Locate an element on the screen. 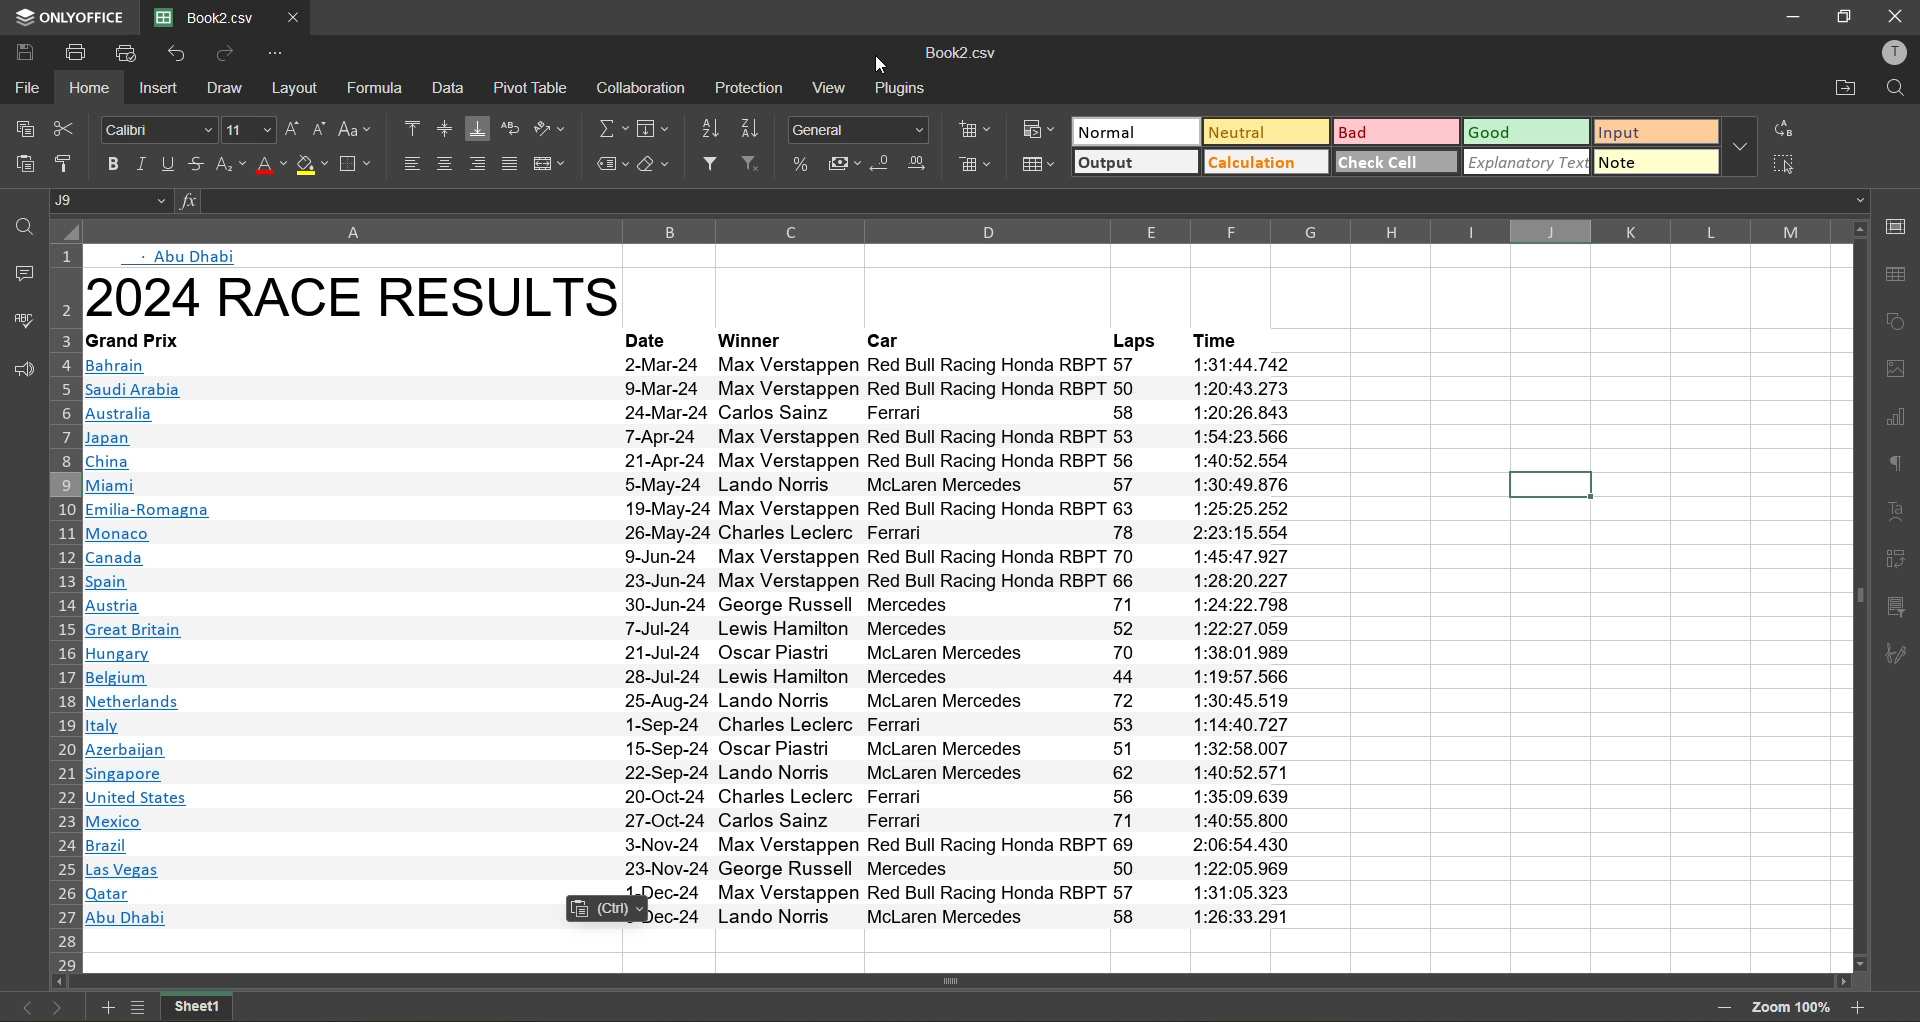  strikethrough is located at coordinates (196, 164).